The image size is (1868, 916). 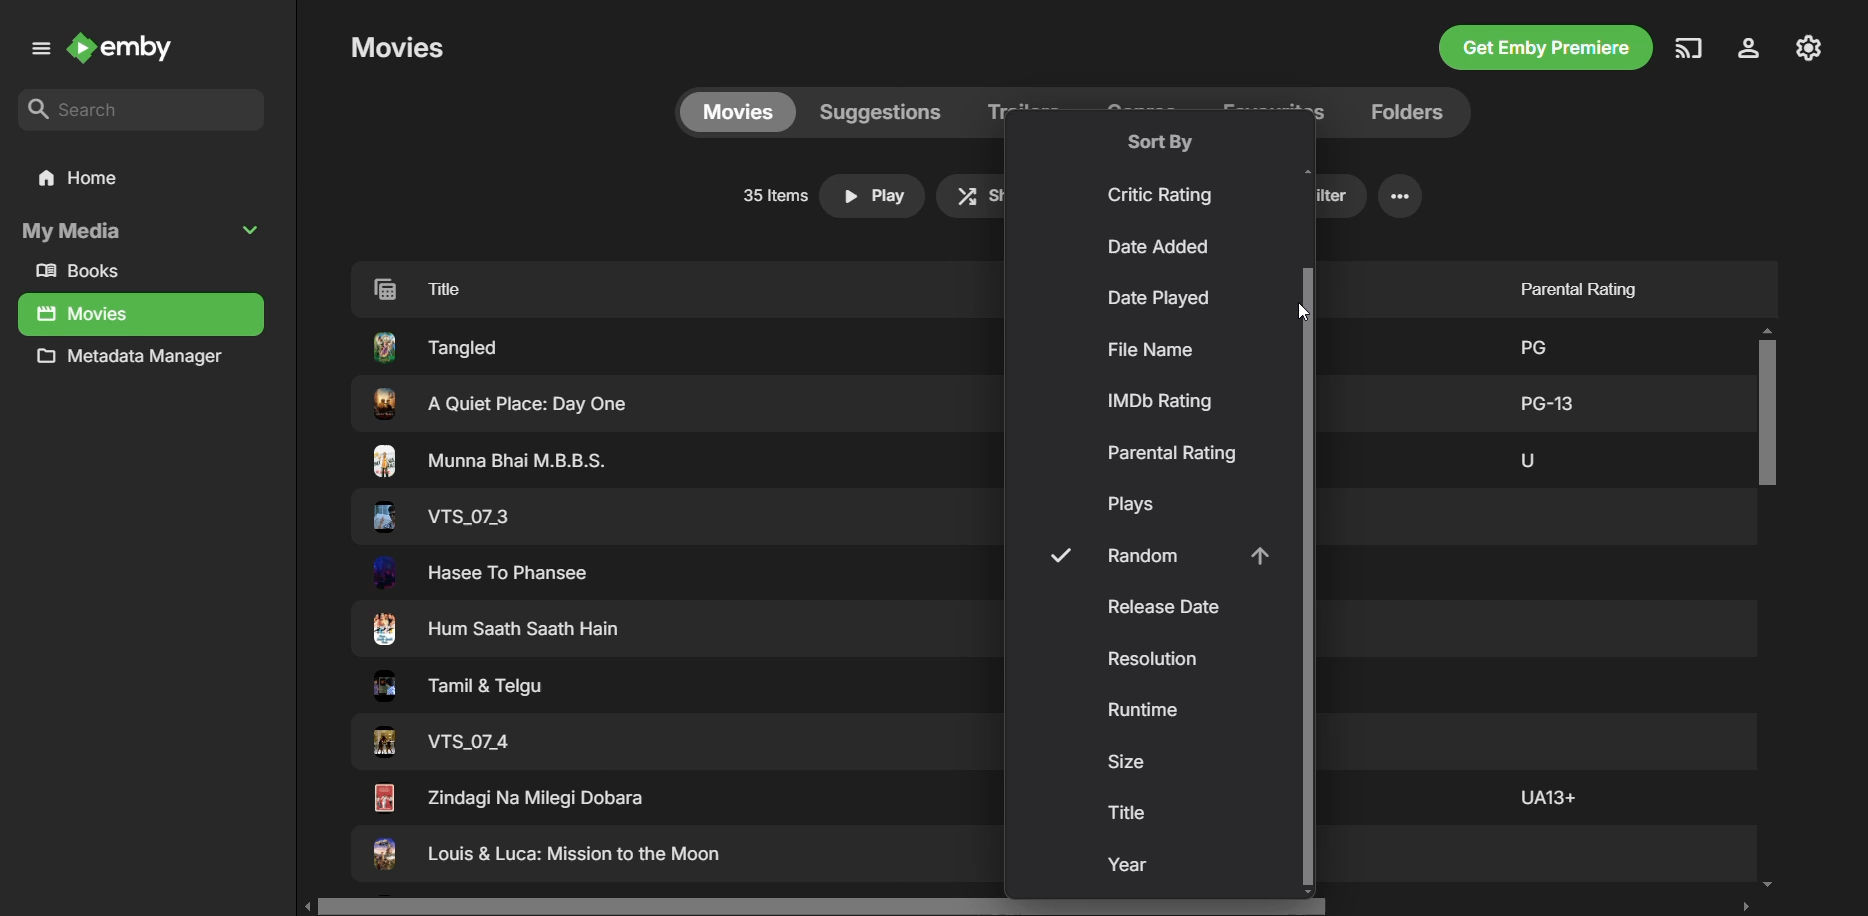 I want to click on Shiffle, so click(x=998, y=195).